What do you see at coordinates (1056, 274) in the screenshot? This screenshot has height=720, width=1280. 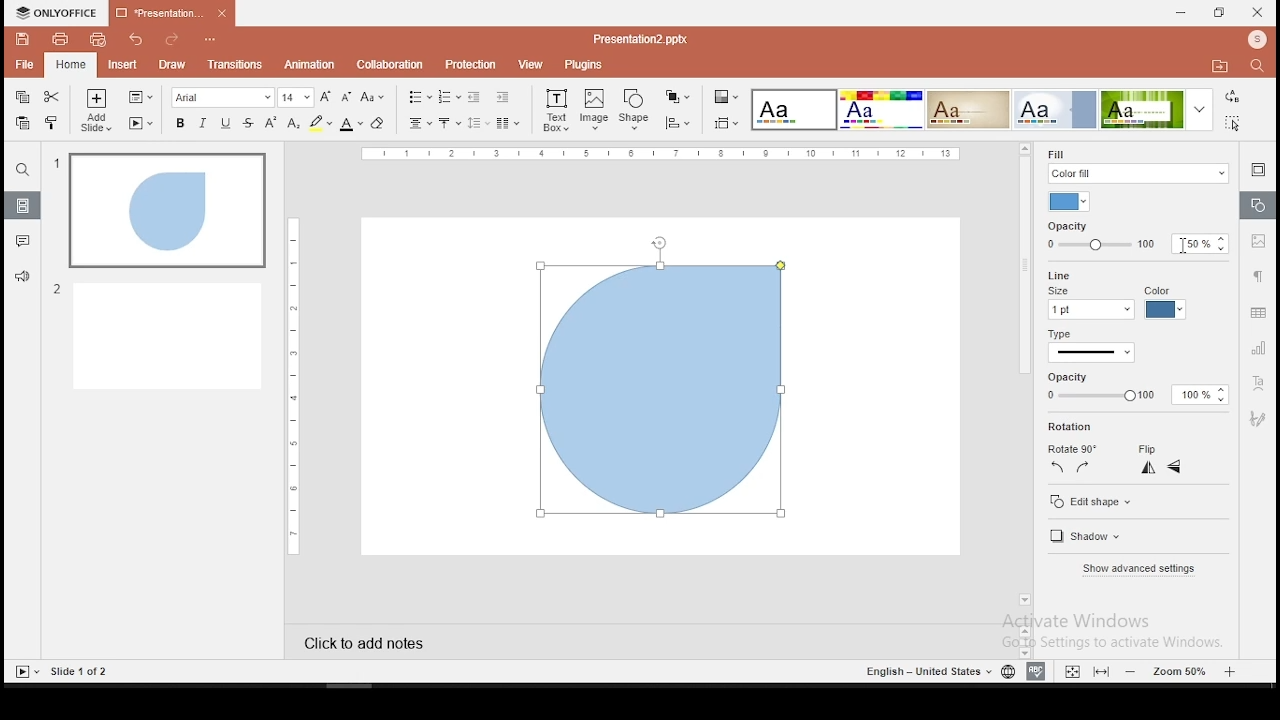 I see `line` at bounding box center [1056, 274].